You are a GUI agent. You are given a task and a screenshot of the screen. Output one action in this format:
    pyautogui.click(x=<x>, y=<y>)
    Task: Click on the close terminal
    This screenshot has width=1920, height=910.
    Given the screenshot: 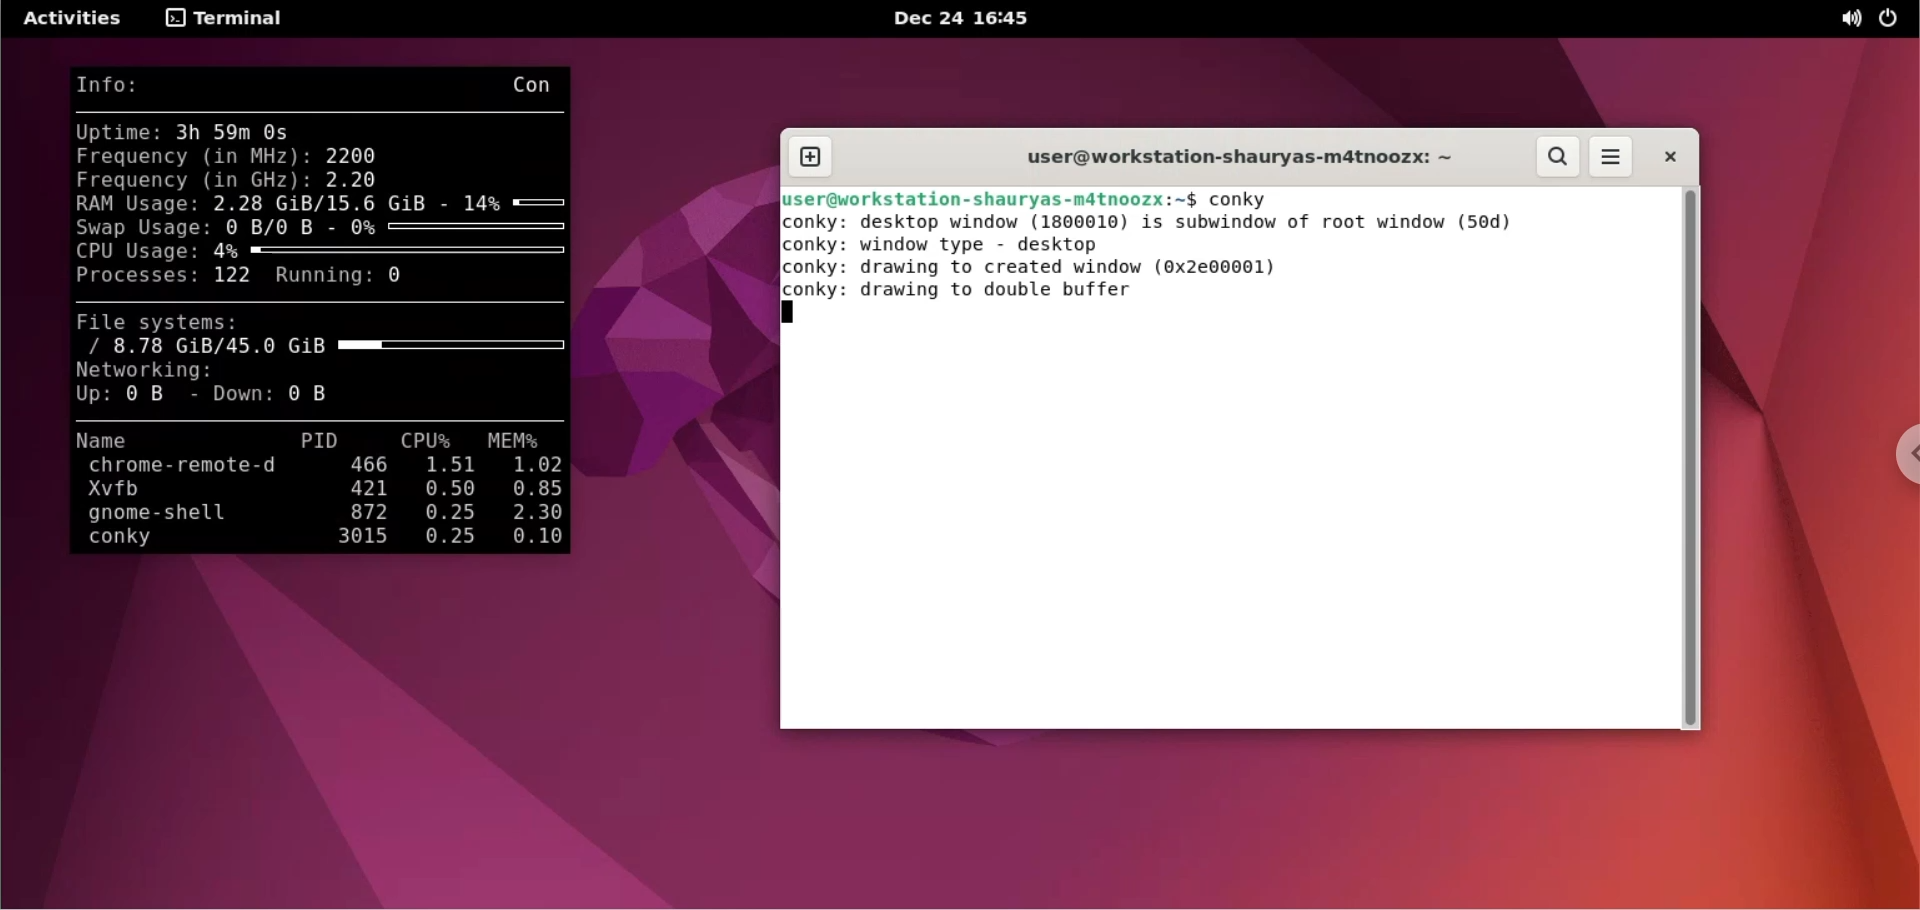 What is the action you would take?
    pyautogui.click(x=1663, y=160)
    